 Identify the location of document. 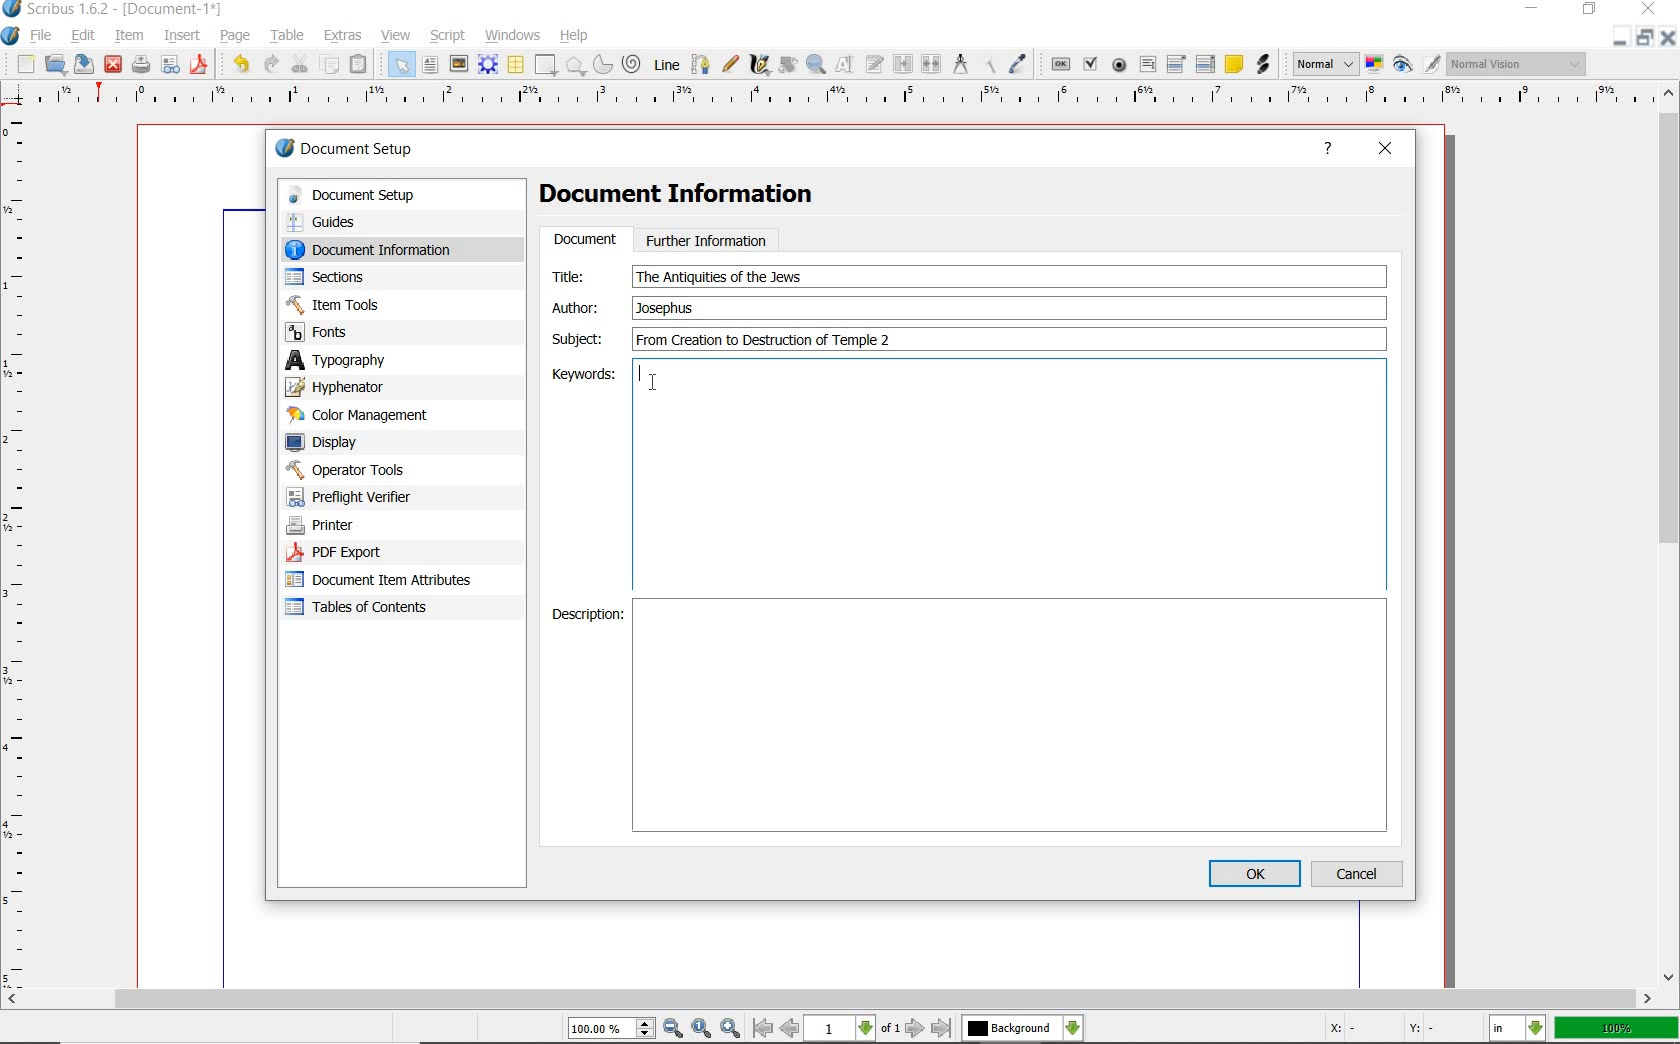
(584, 240).